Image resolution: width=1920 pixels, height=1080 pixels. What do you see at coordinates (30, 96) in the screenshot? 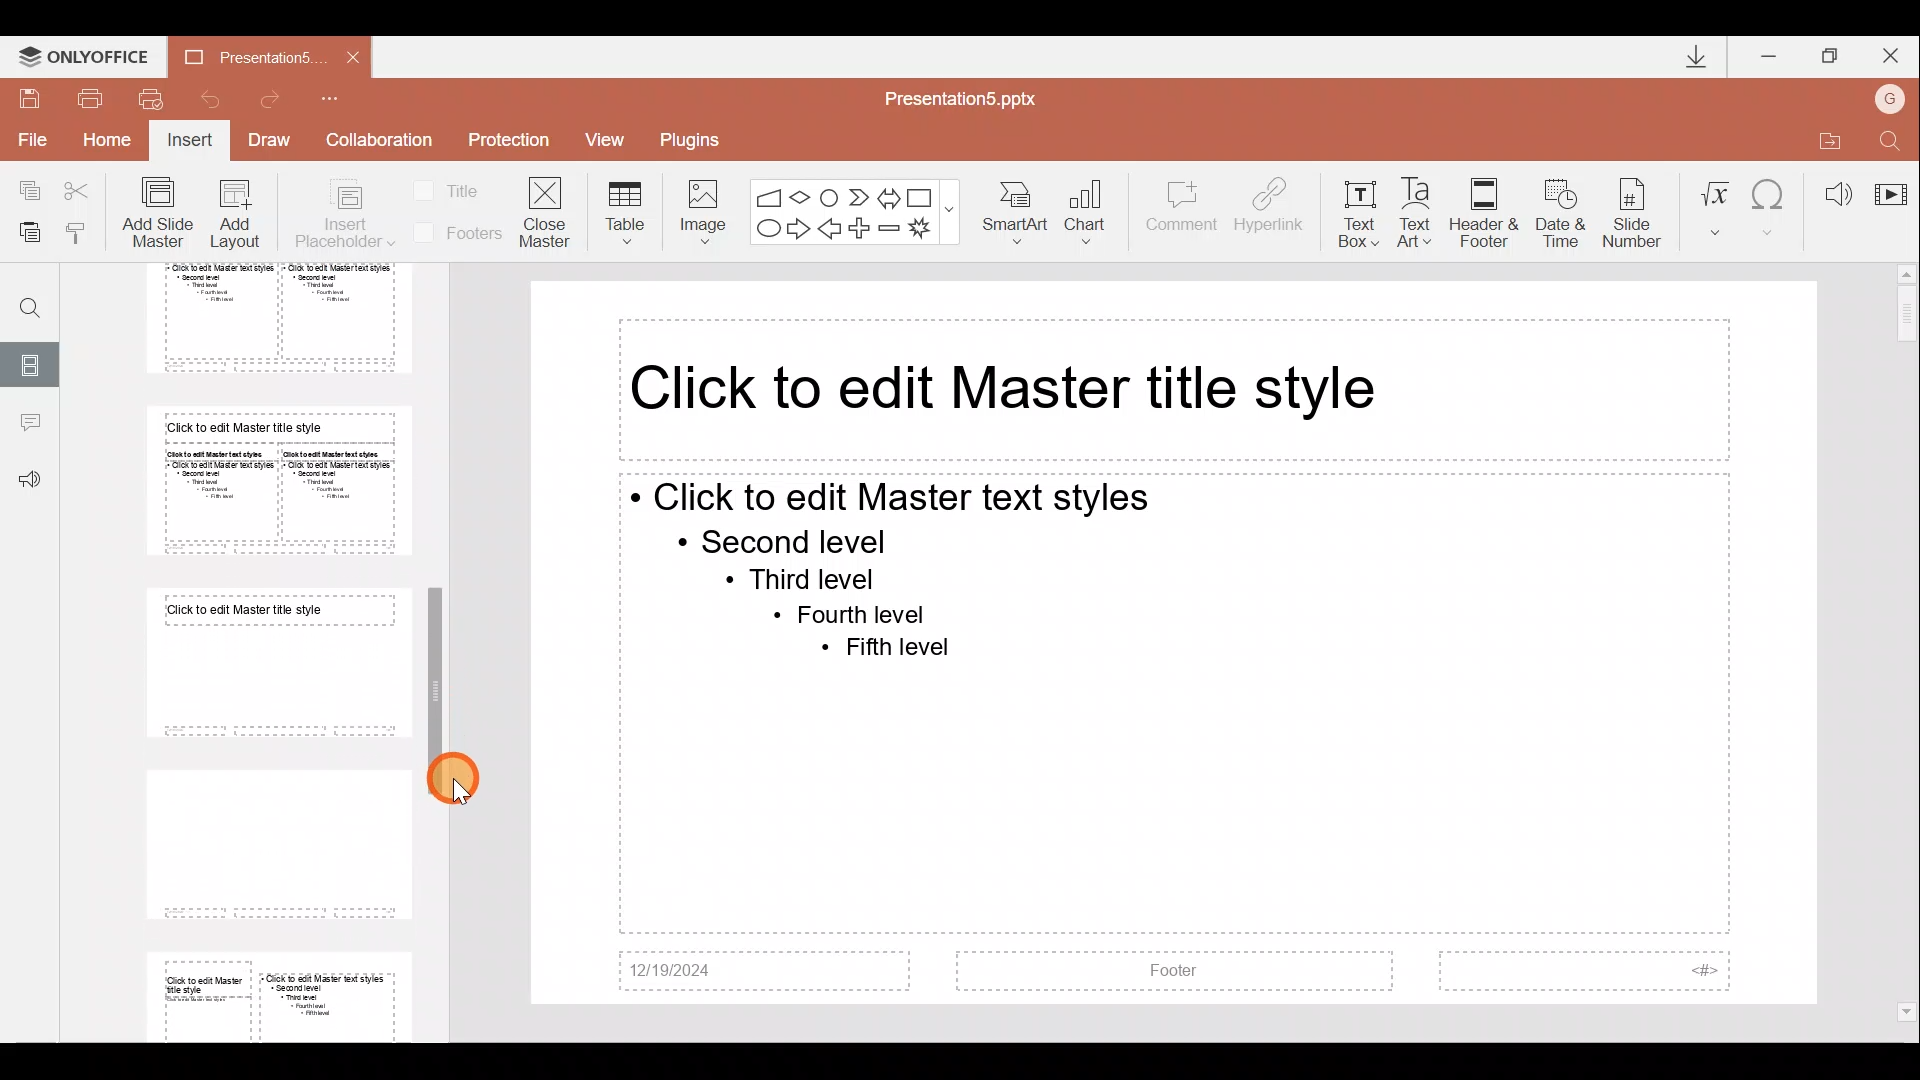
I see `Save` at bounding box center [30, 96].